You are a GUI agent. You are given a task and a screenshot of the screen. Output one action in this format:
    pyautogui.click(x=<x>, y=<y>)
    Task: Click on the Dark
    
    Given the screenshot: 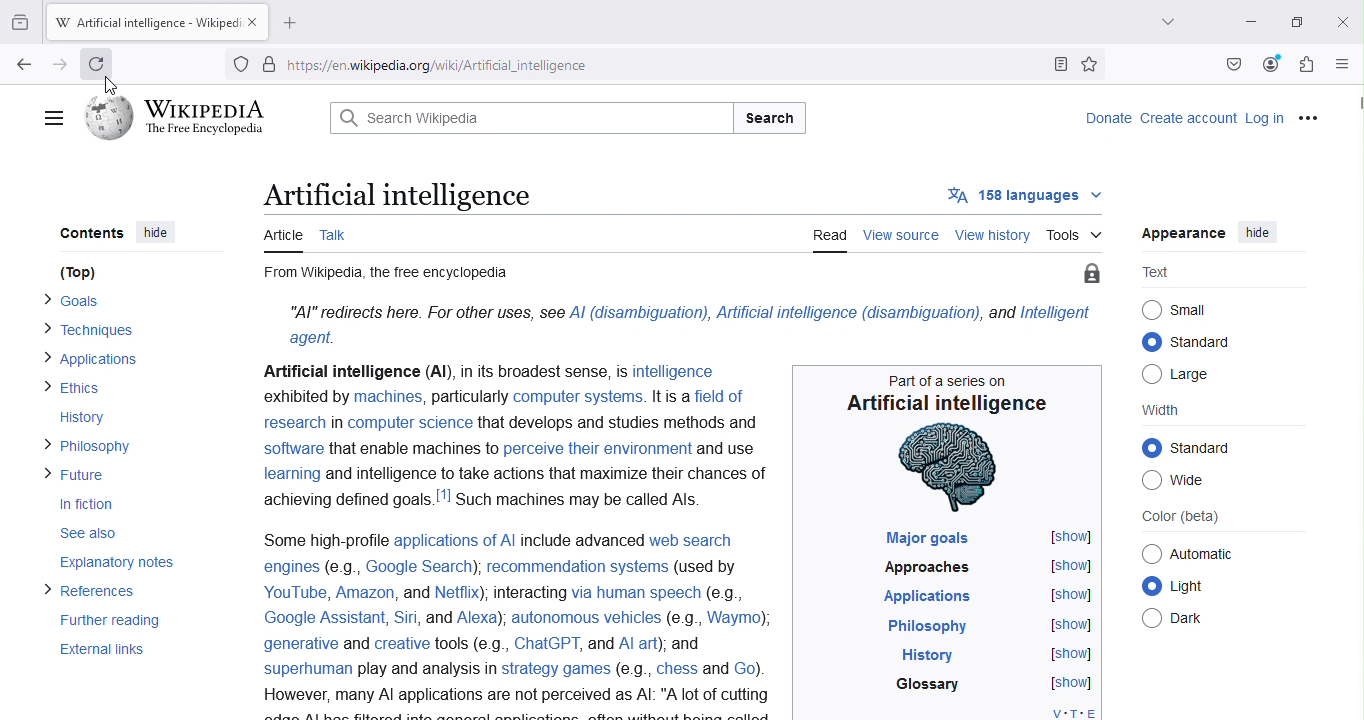 What is the action you would take?
    pyautogui.click(x=1183, y=619)
    